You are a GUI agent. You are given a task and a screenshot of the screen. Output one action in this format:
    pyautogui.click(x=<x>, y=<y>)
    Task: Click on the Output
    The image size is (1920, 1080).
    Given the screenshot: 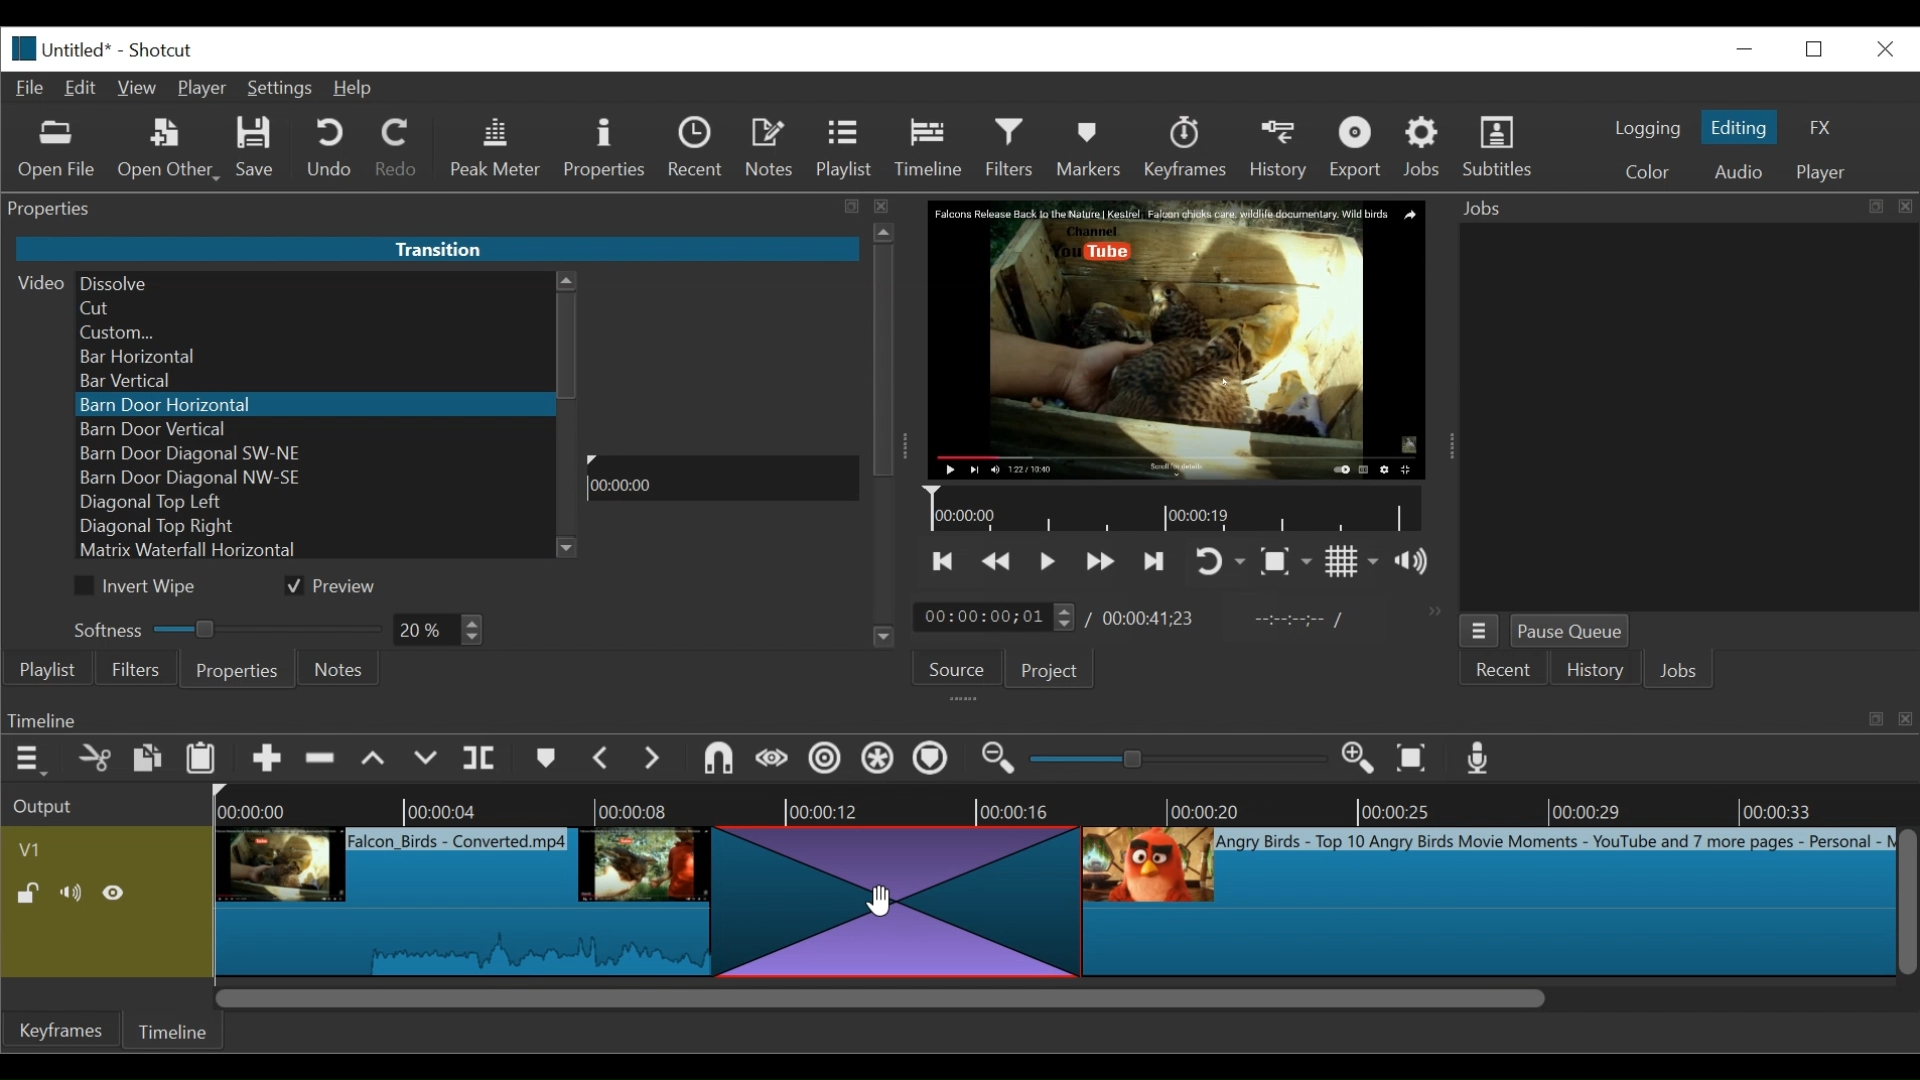 What is the action you would take?
    pyautogui.click(x=103, y=803)
    